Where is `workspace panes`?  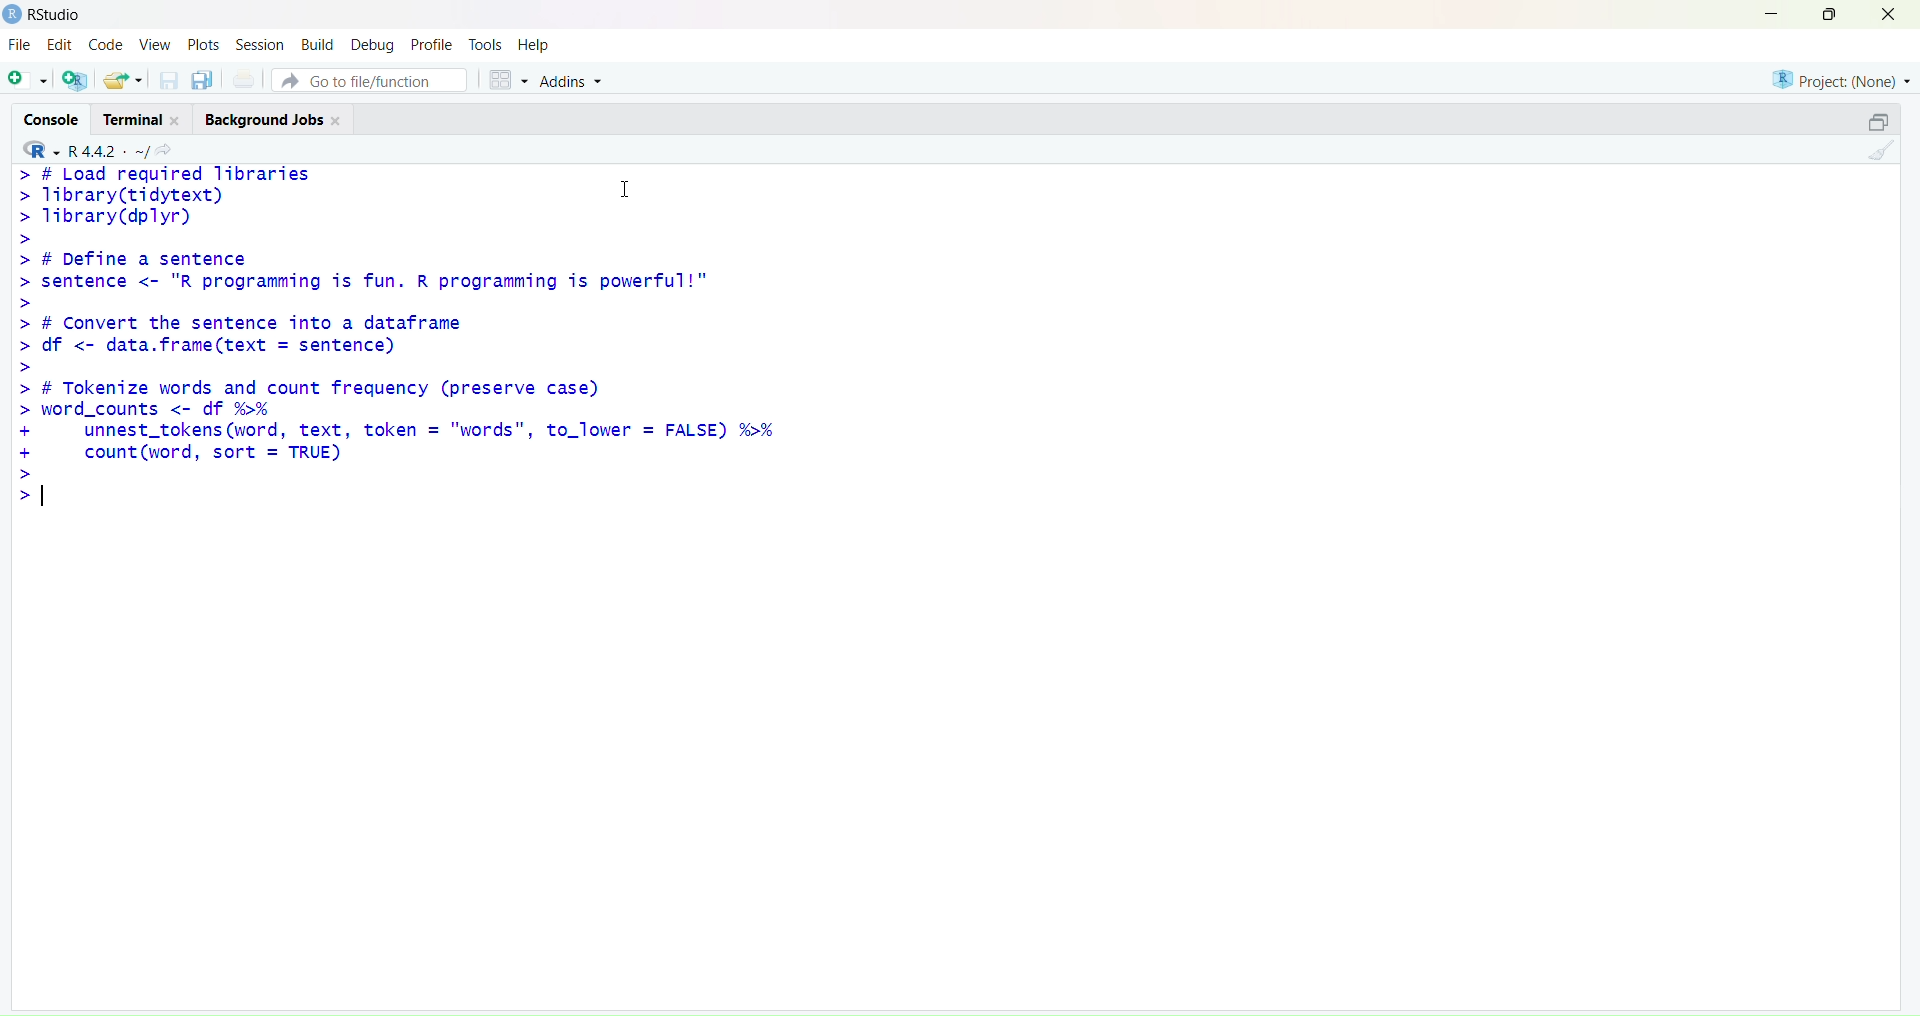 workspace panes is located at coordinates (505, 81).